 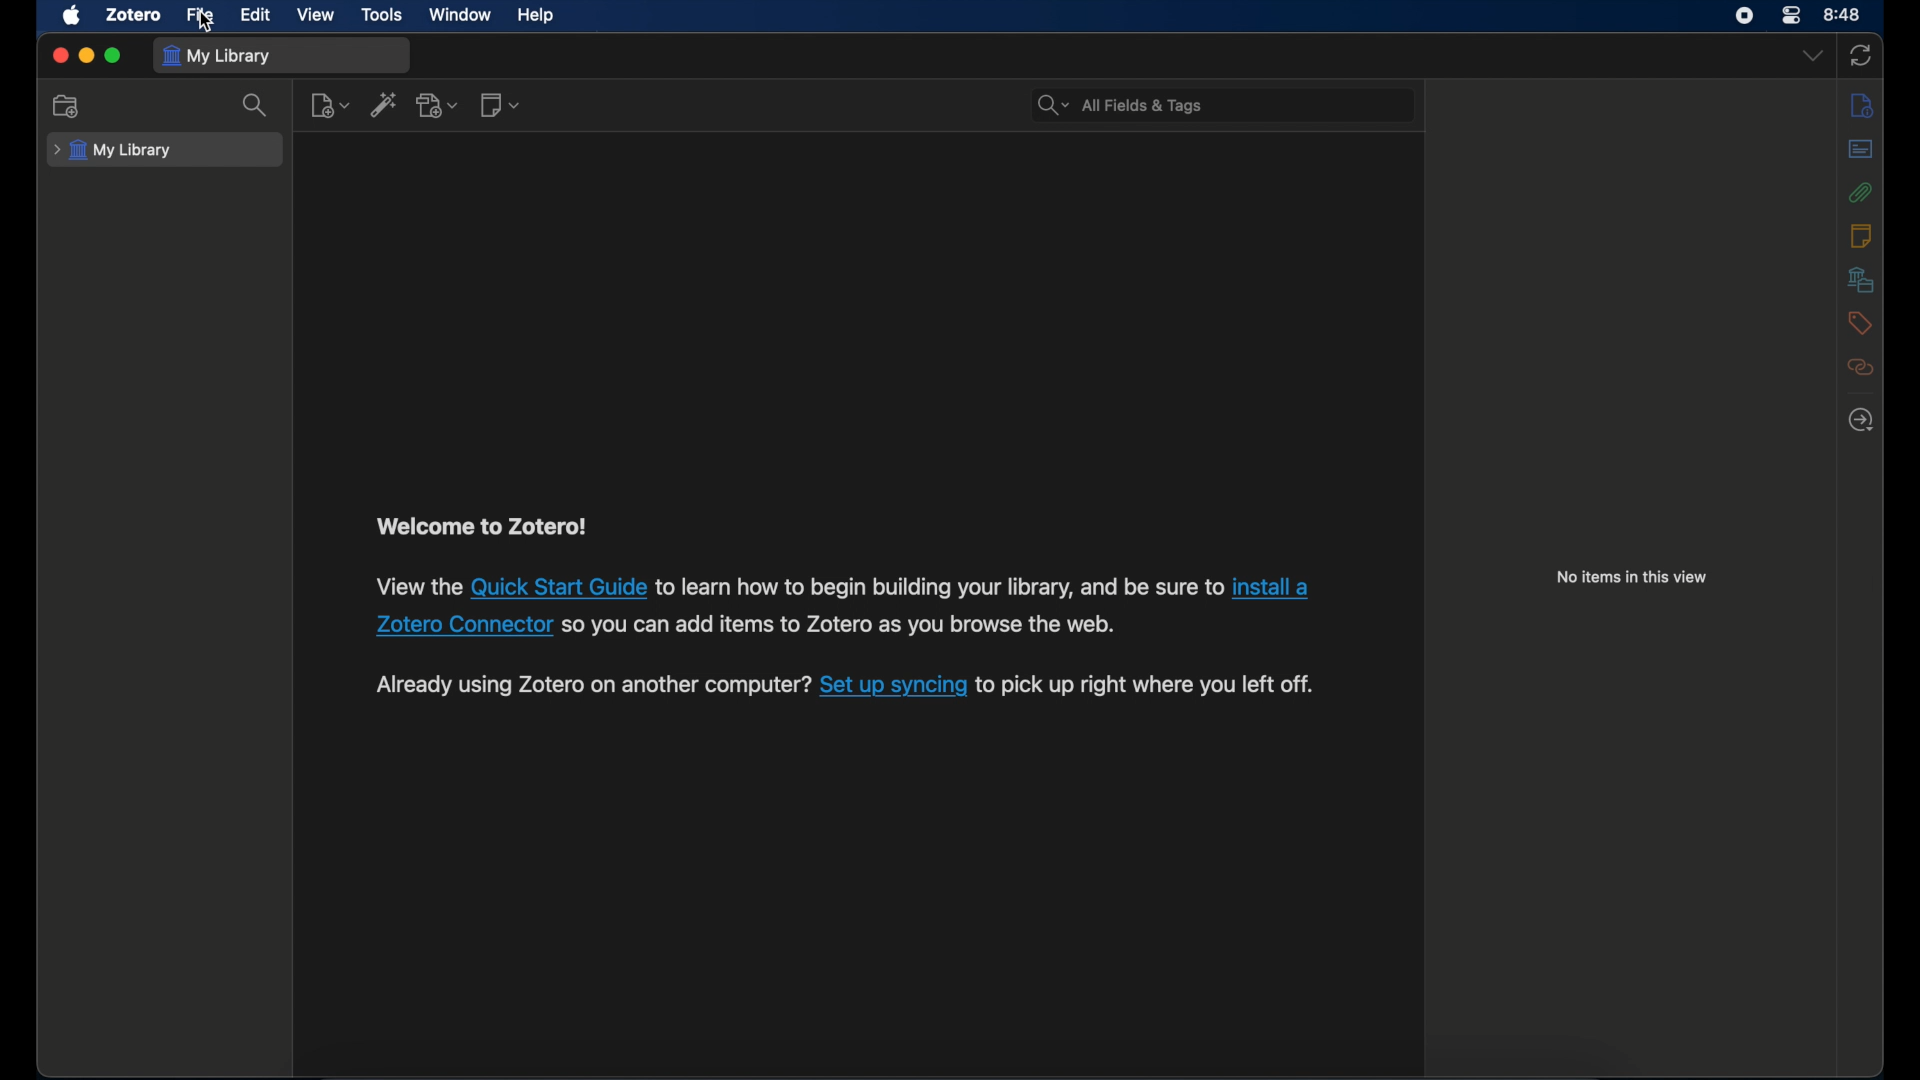 What do you see at coordinates (1274, 588) in the screenshot?
I see `Zotero connector link` at bounding box center [1274, 588].